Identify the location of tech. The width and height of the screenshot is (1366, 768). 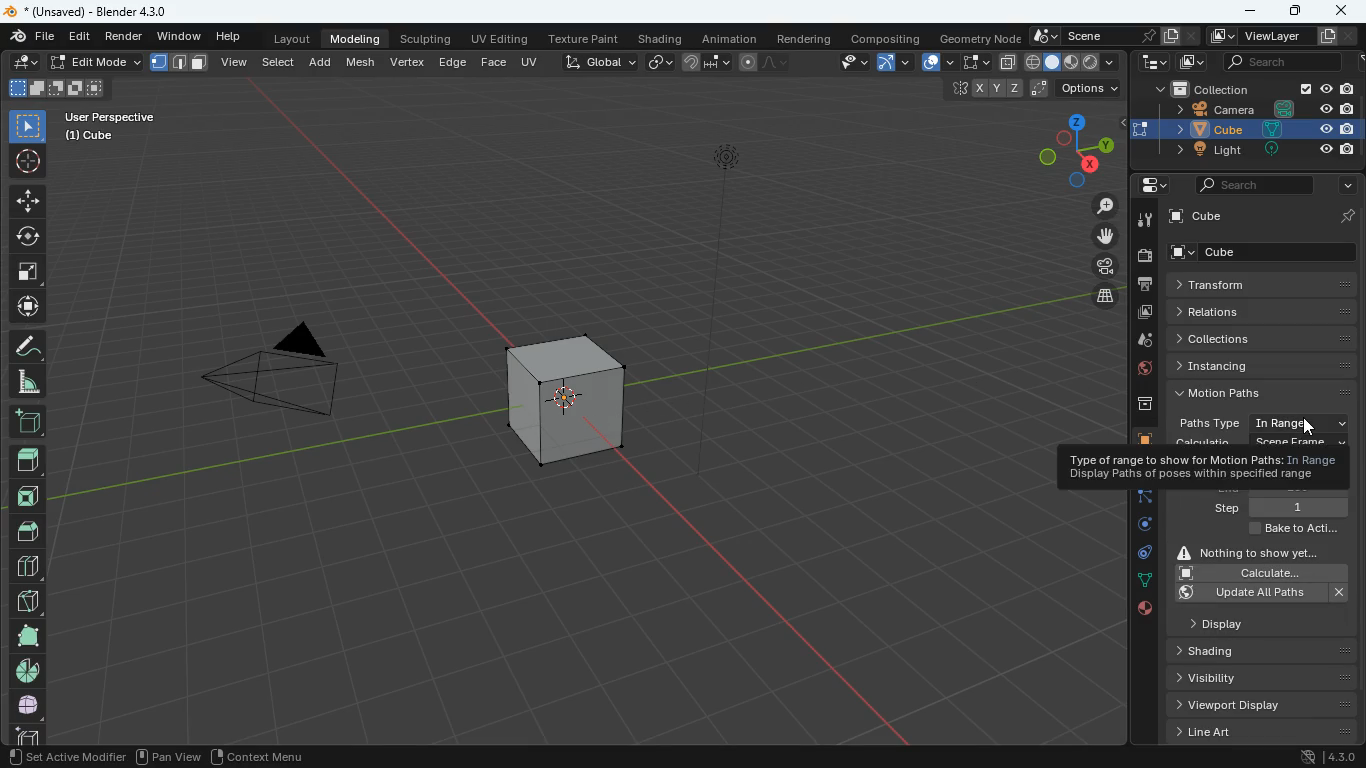
(1153, 63).